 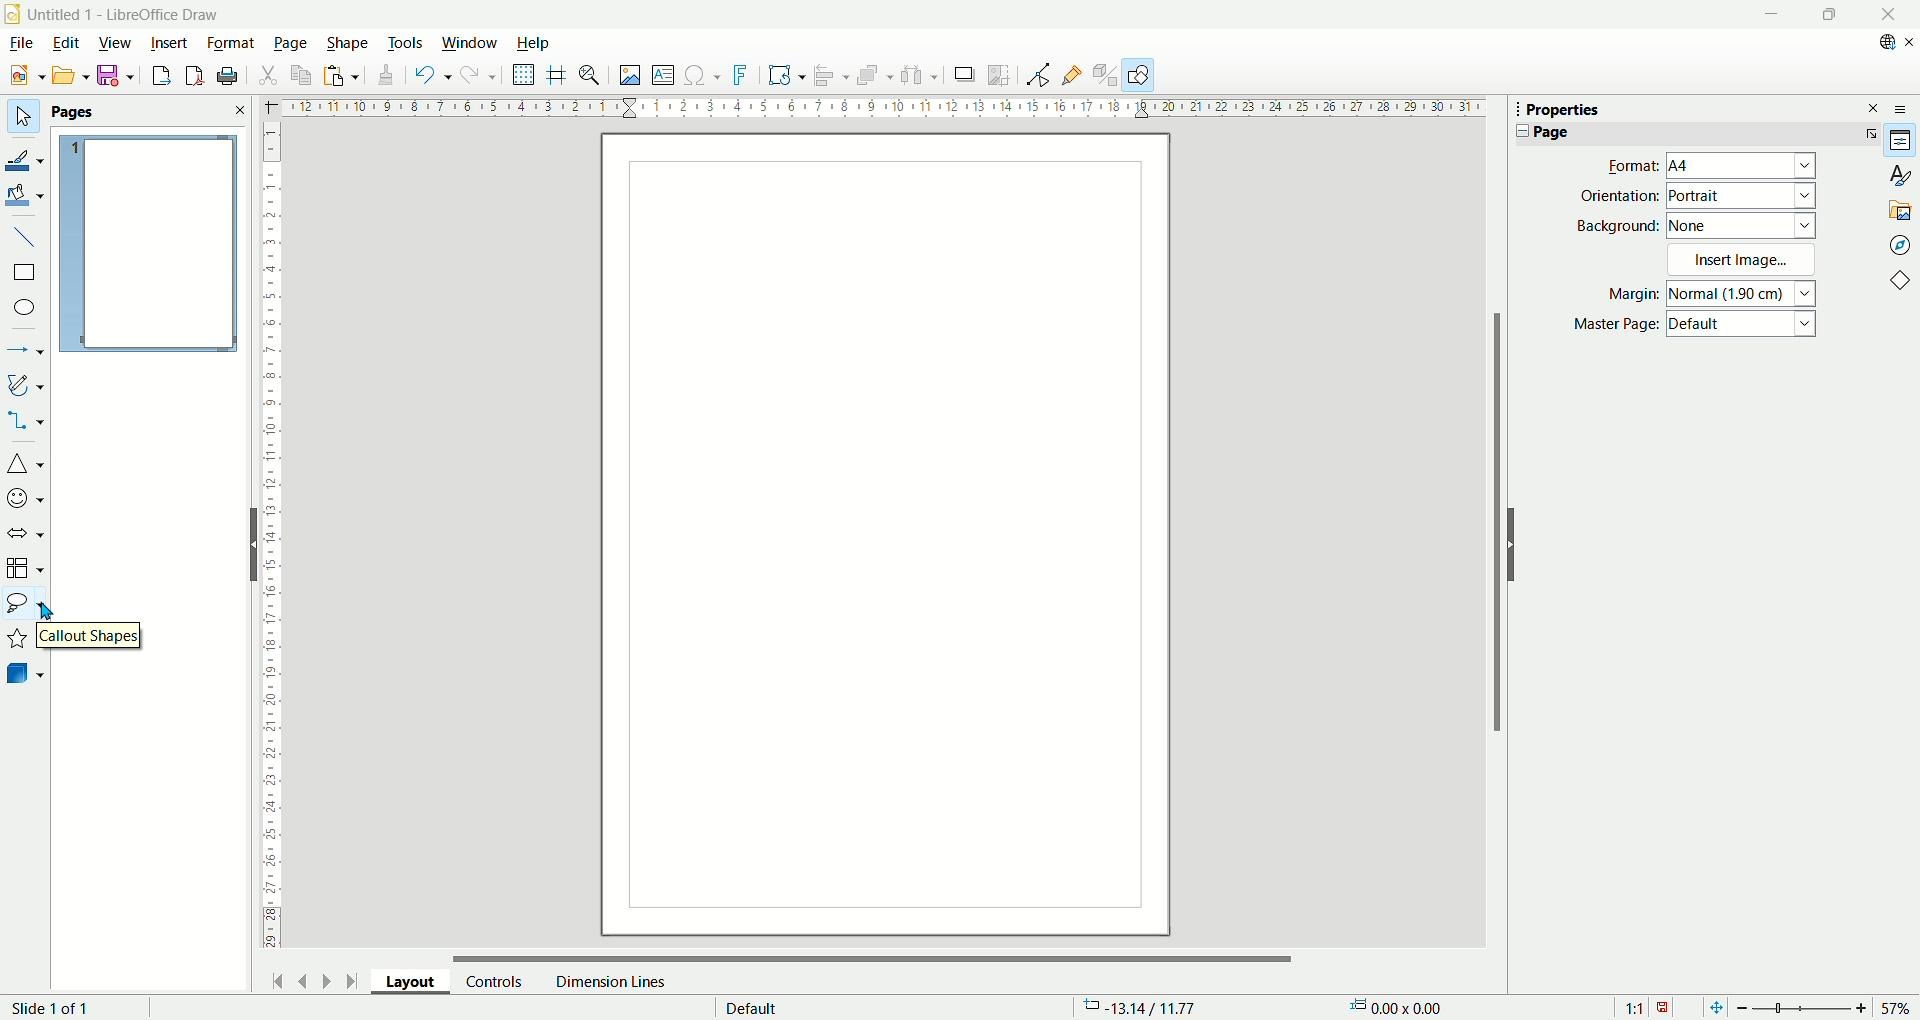 What do you see at coordinates (26, 194) in the screenshot?
I see `fill color` at bounding box center [26, 194].